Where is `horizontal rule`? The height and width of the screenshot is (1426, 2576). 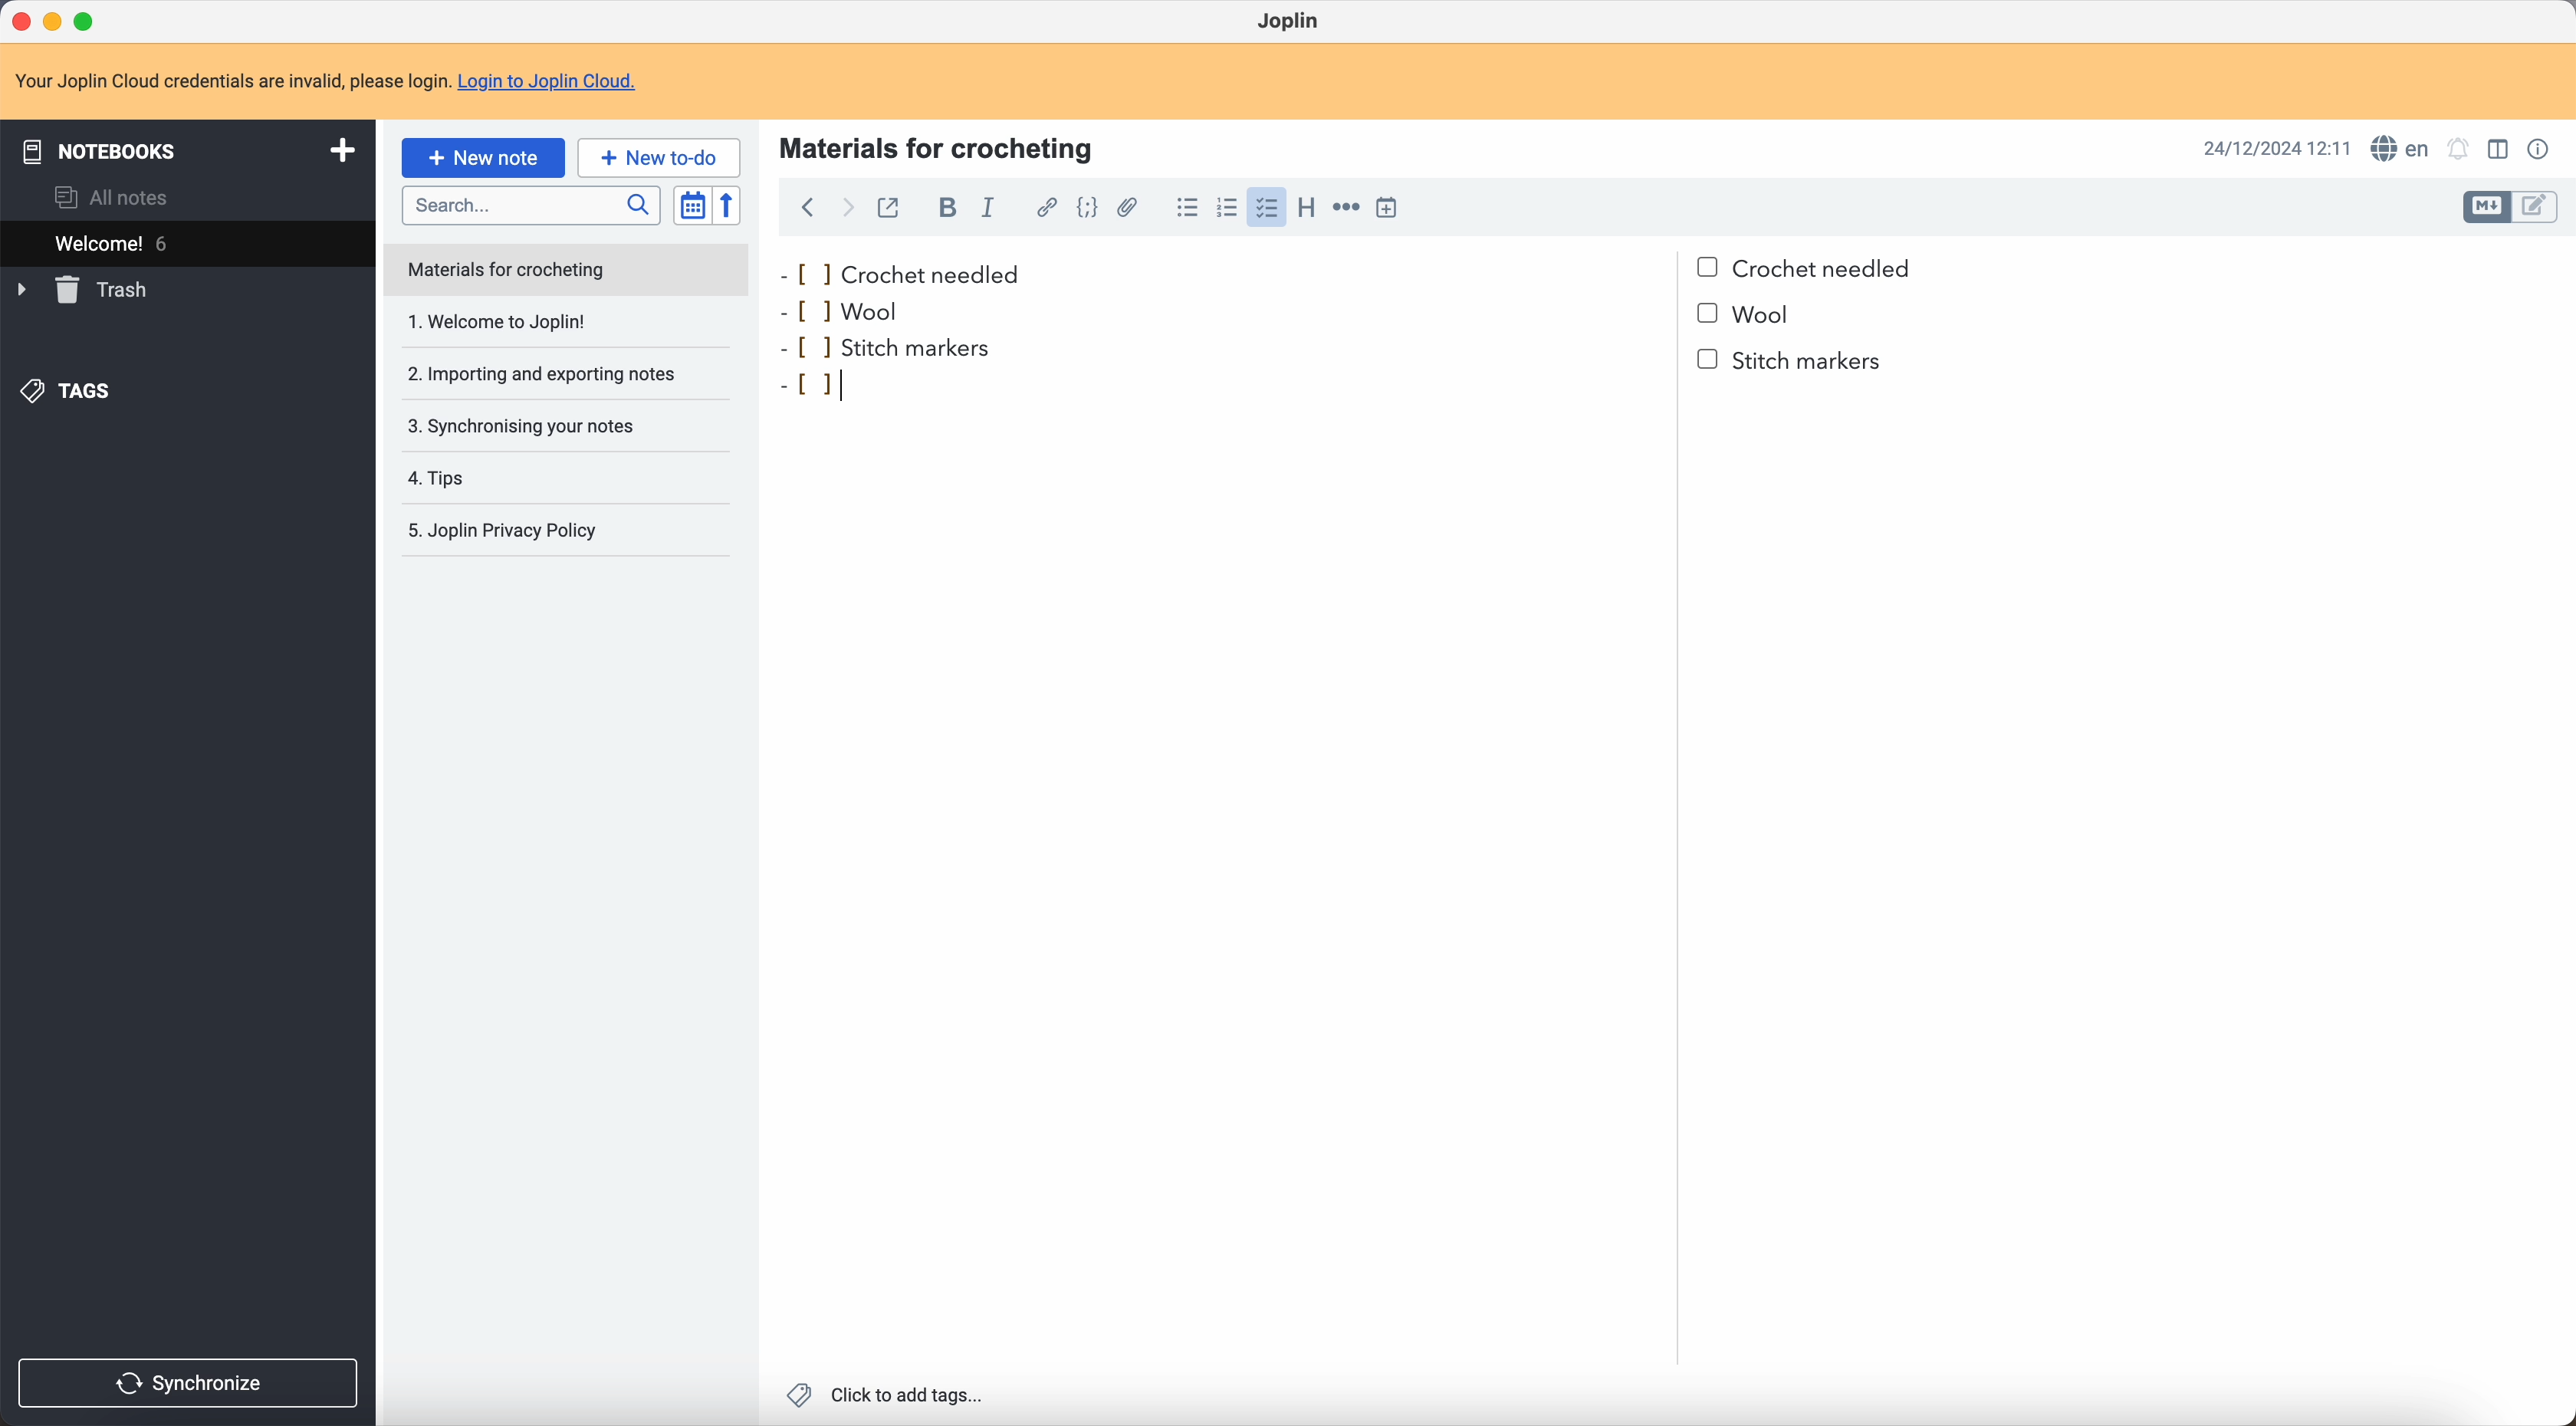
horizontal rule is located at coordinates (1345, 211).